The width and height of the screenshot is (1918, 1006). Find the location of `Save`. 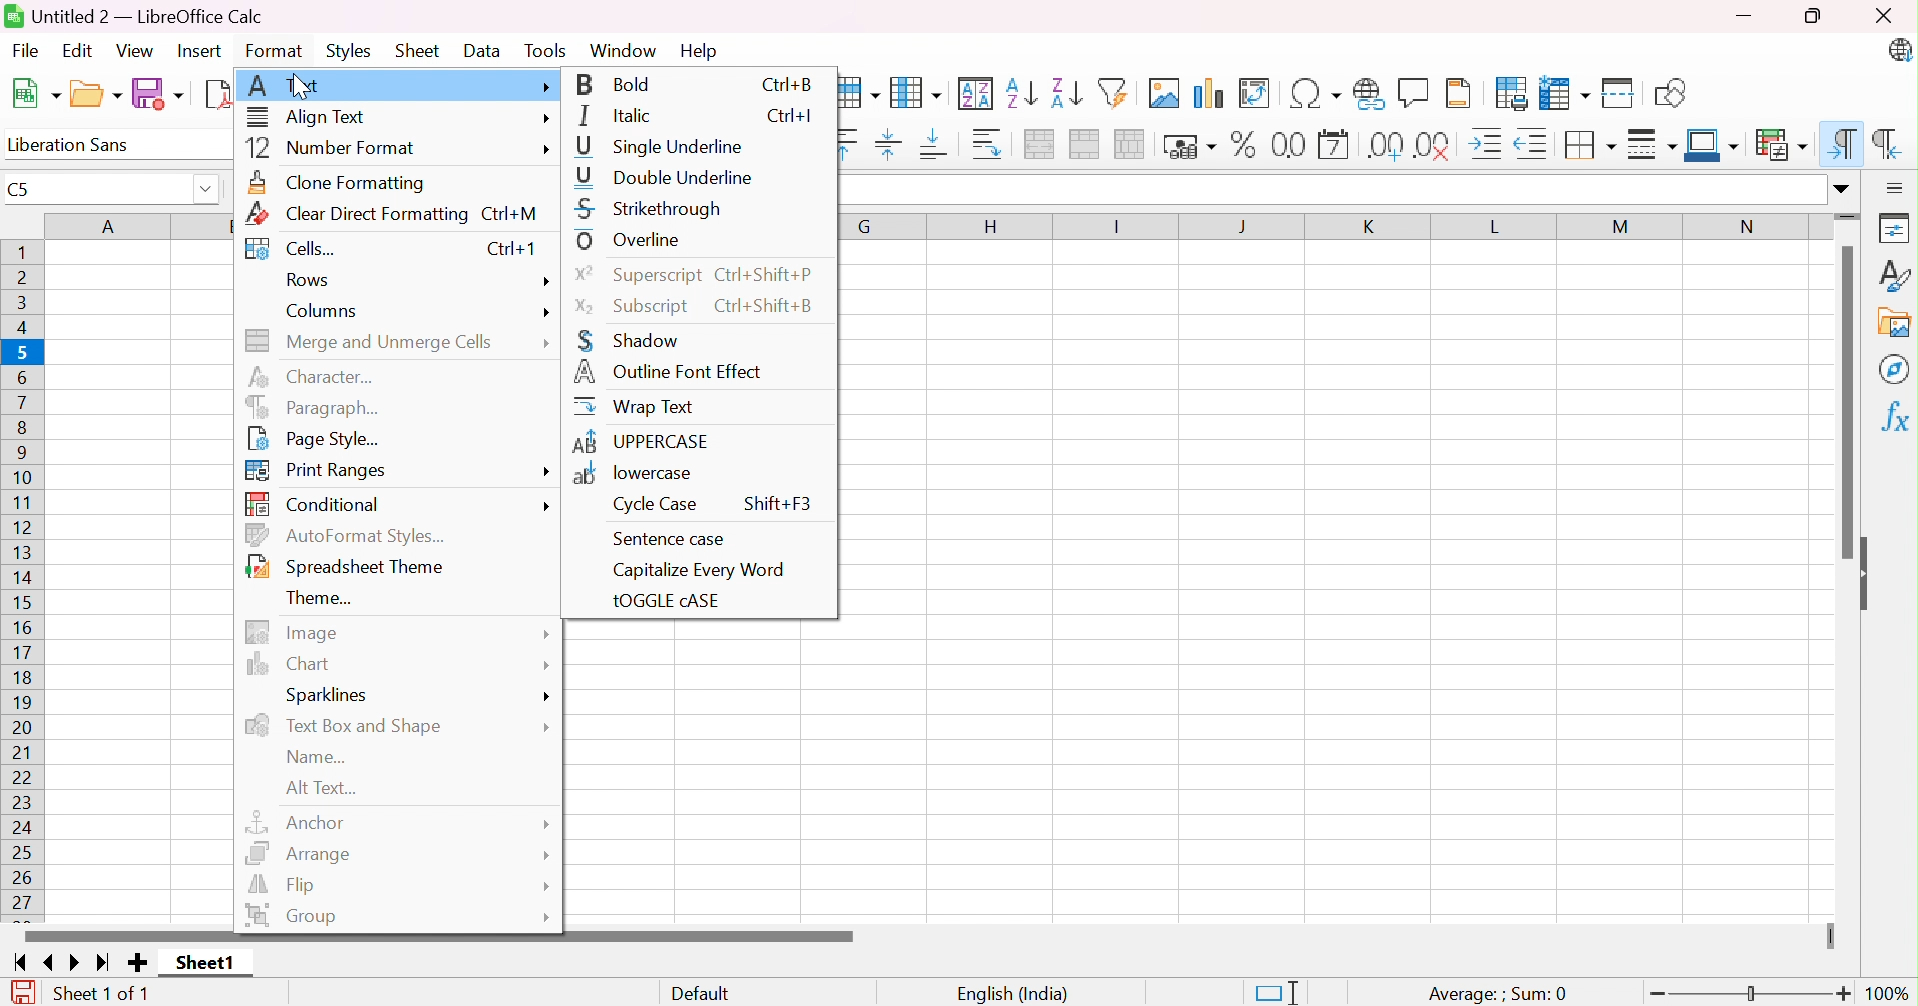

Save is located at coordinates (158, 94).